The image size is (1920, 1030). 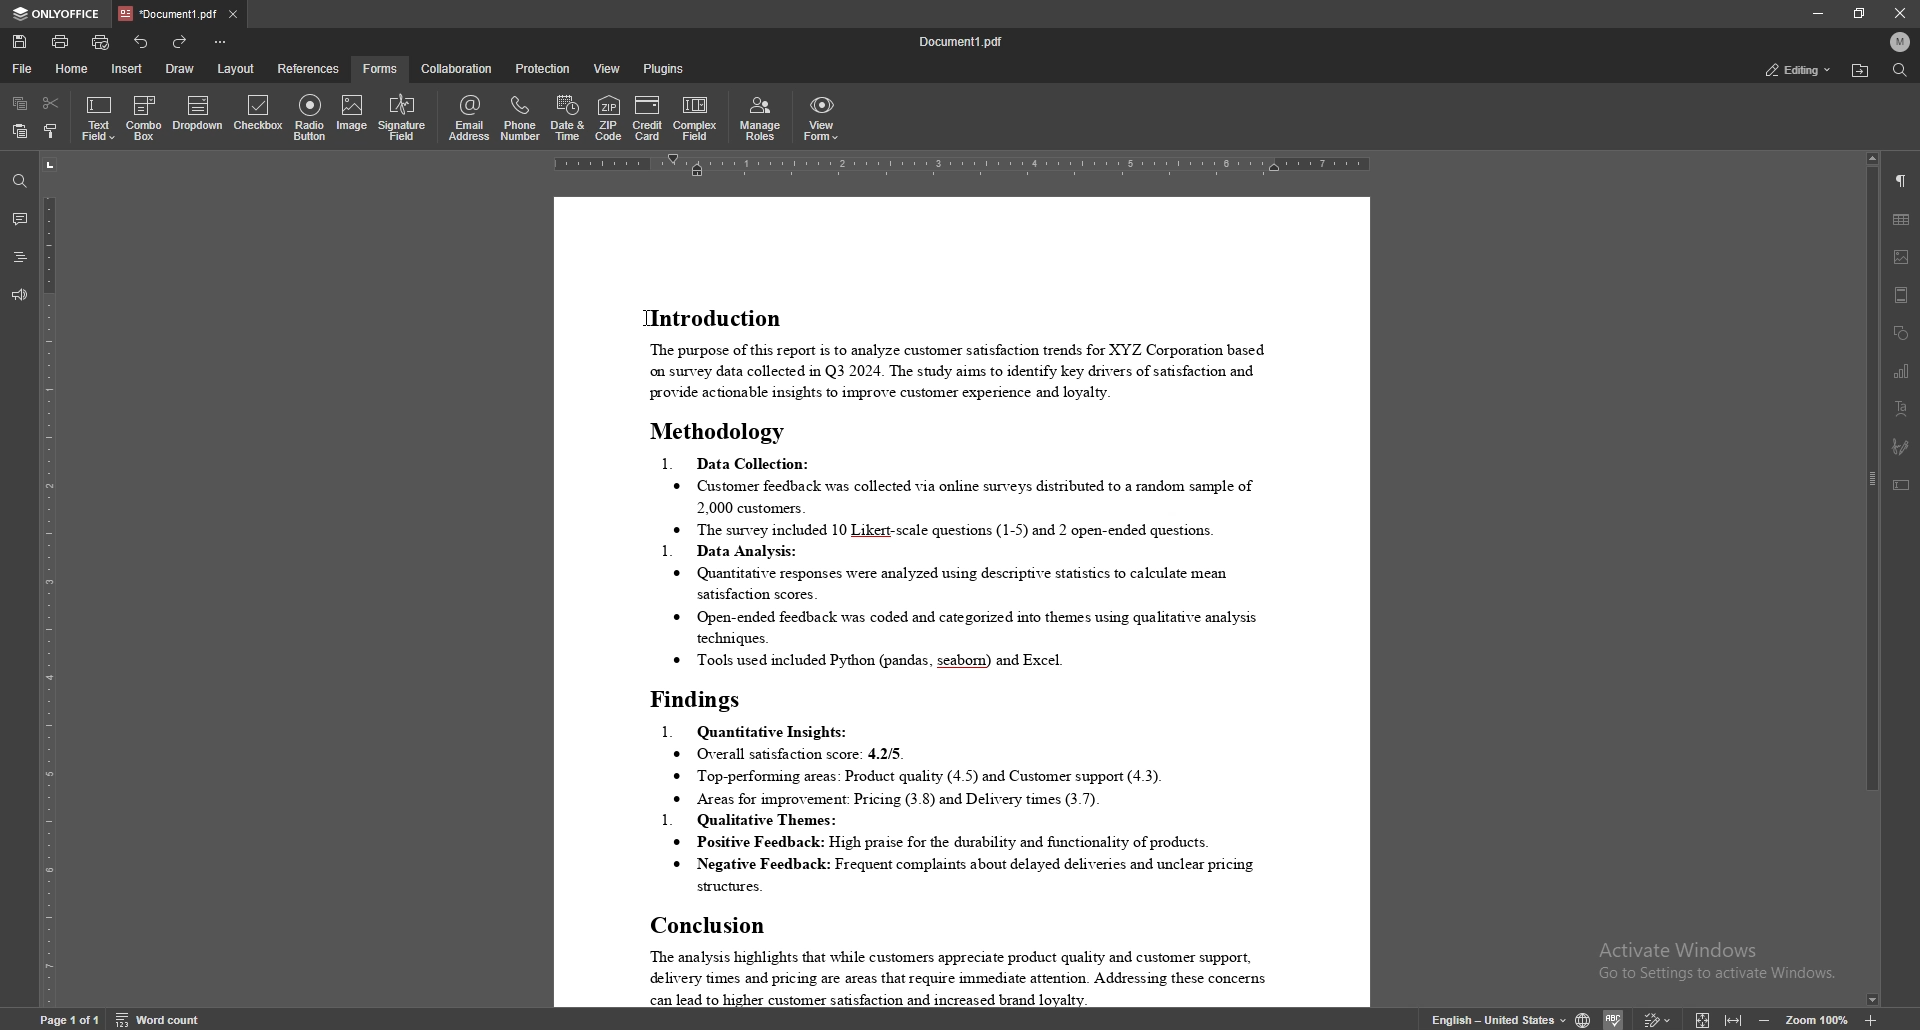 I want to click on text field, so click(x=99, y=117).